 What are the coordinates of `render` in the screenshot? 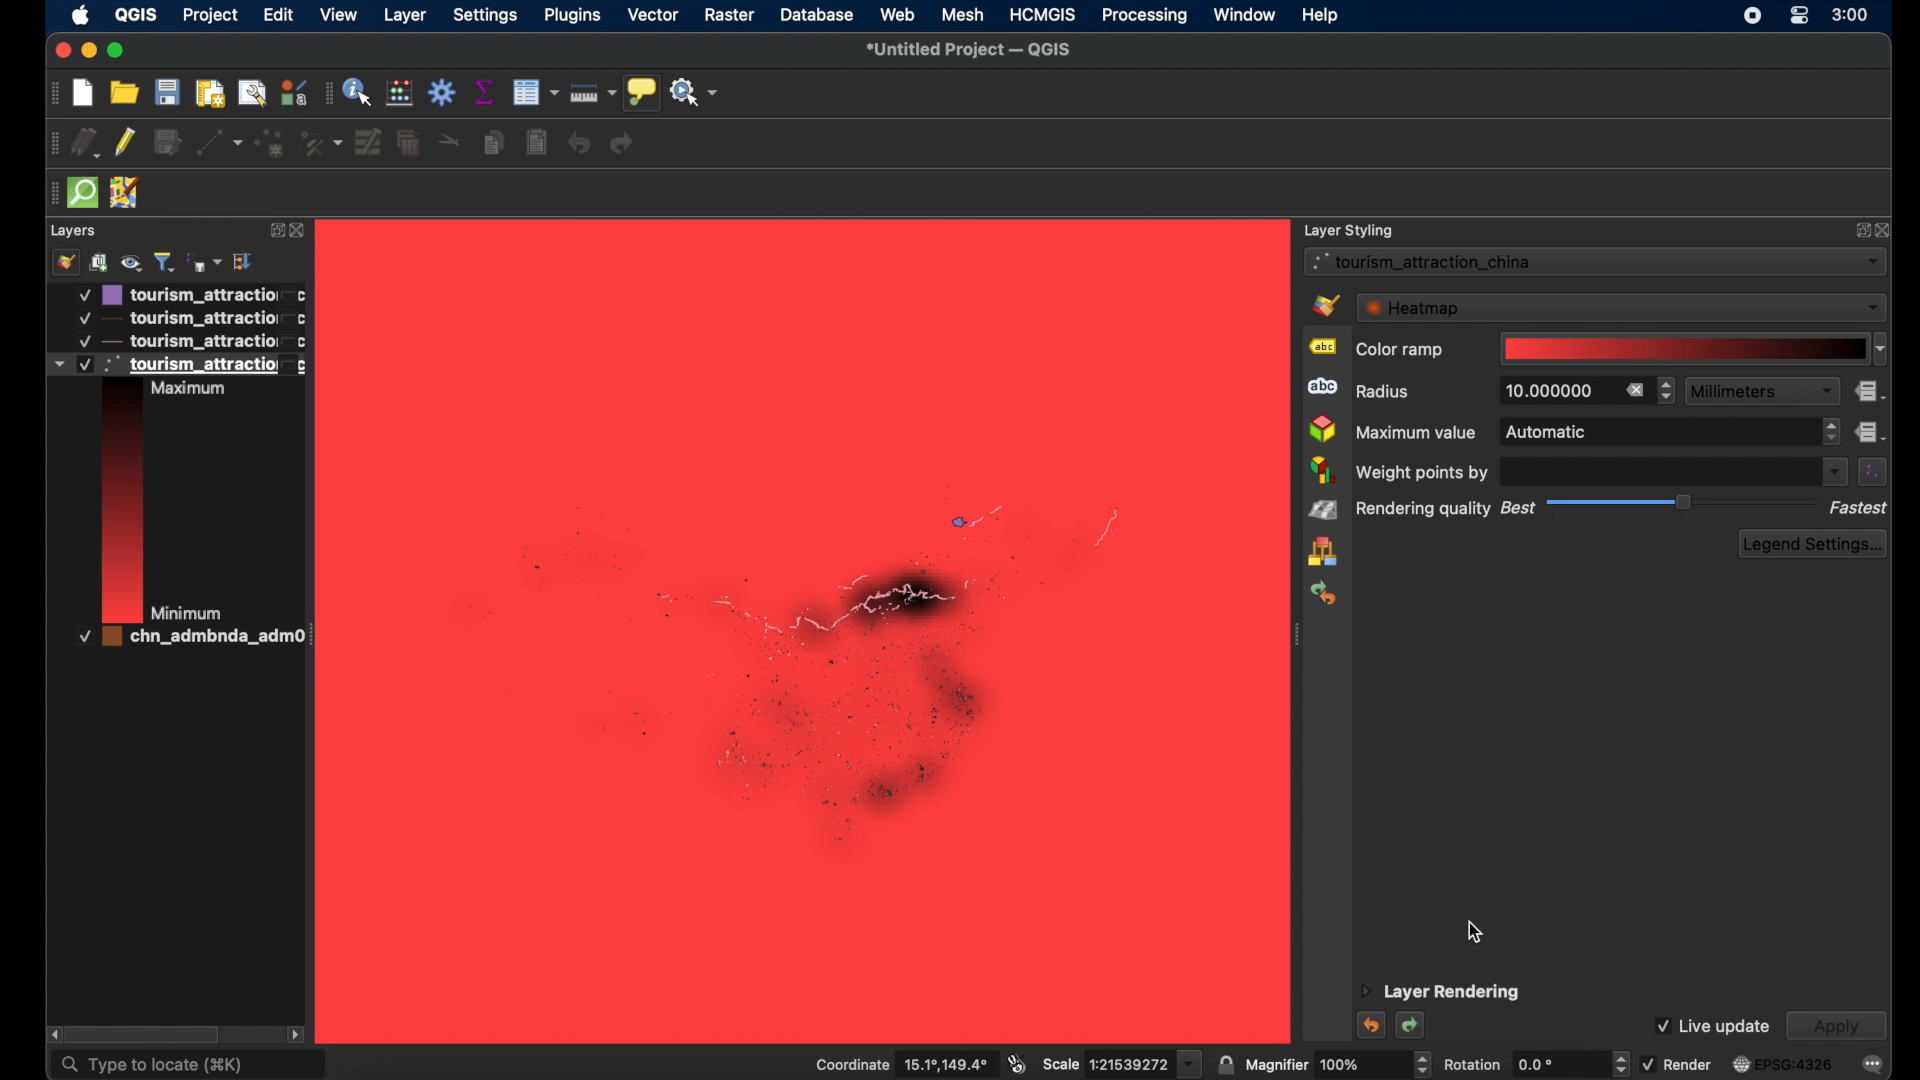 It's located at (1676, 1063).